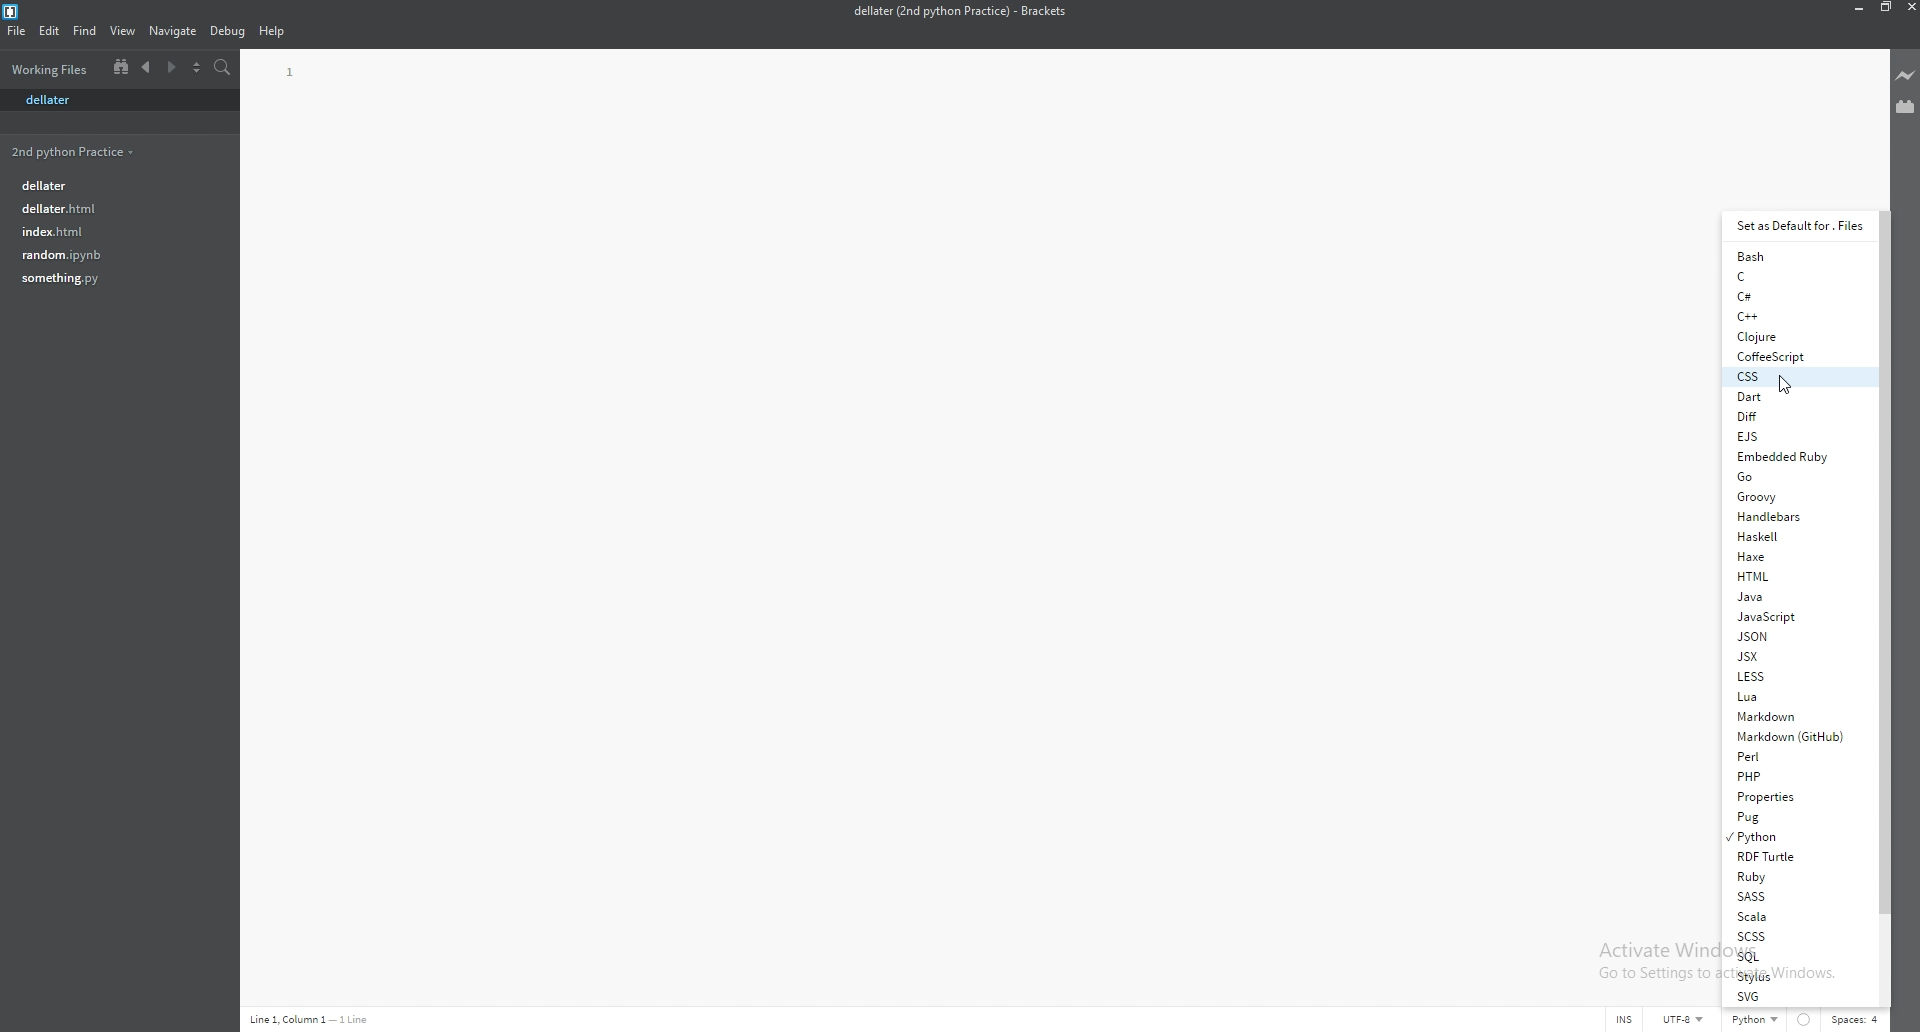  I want to click on language, so click(1754, 1022).